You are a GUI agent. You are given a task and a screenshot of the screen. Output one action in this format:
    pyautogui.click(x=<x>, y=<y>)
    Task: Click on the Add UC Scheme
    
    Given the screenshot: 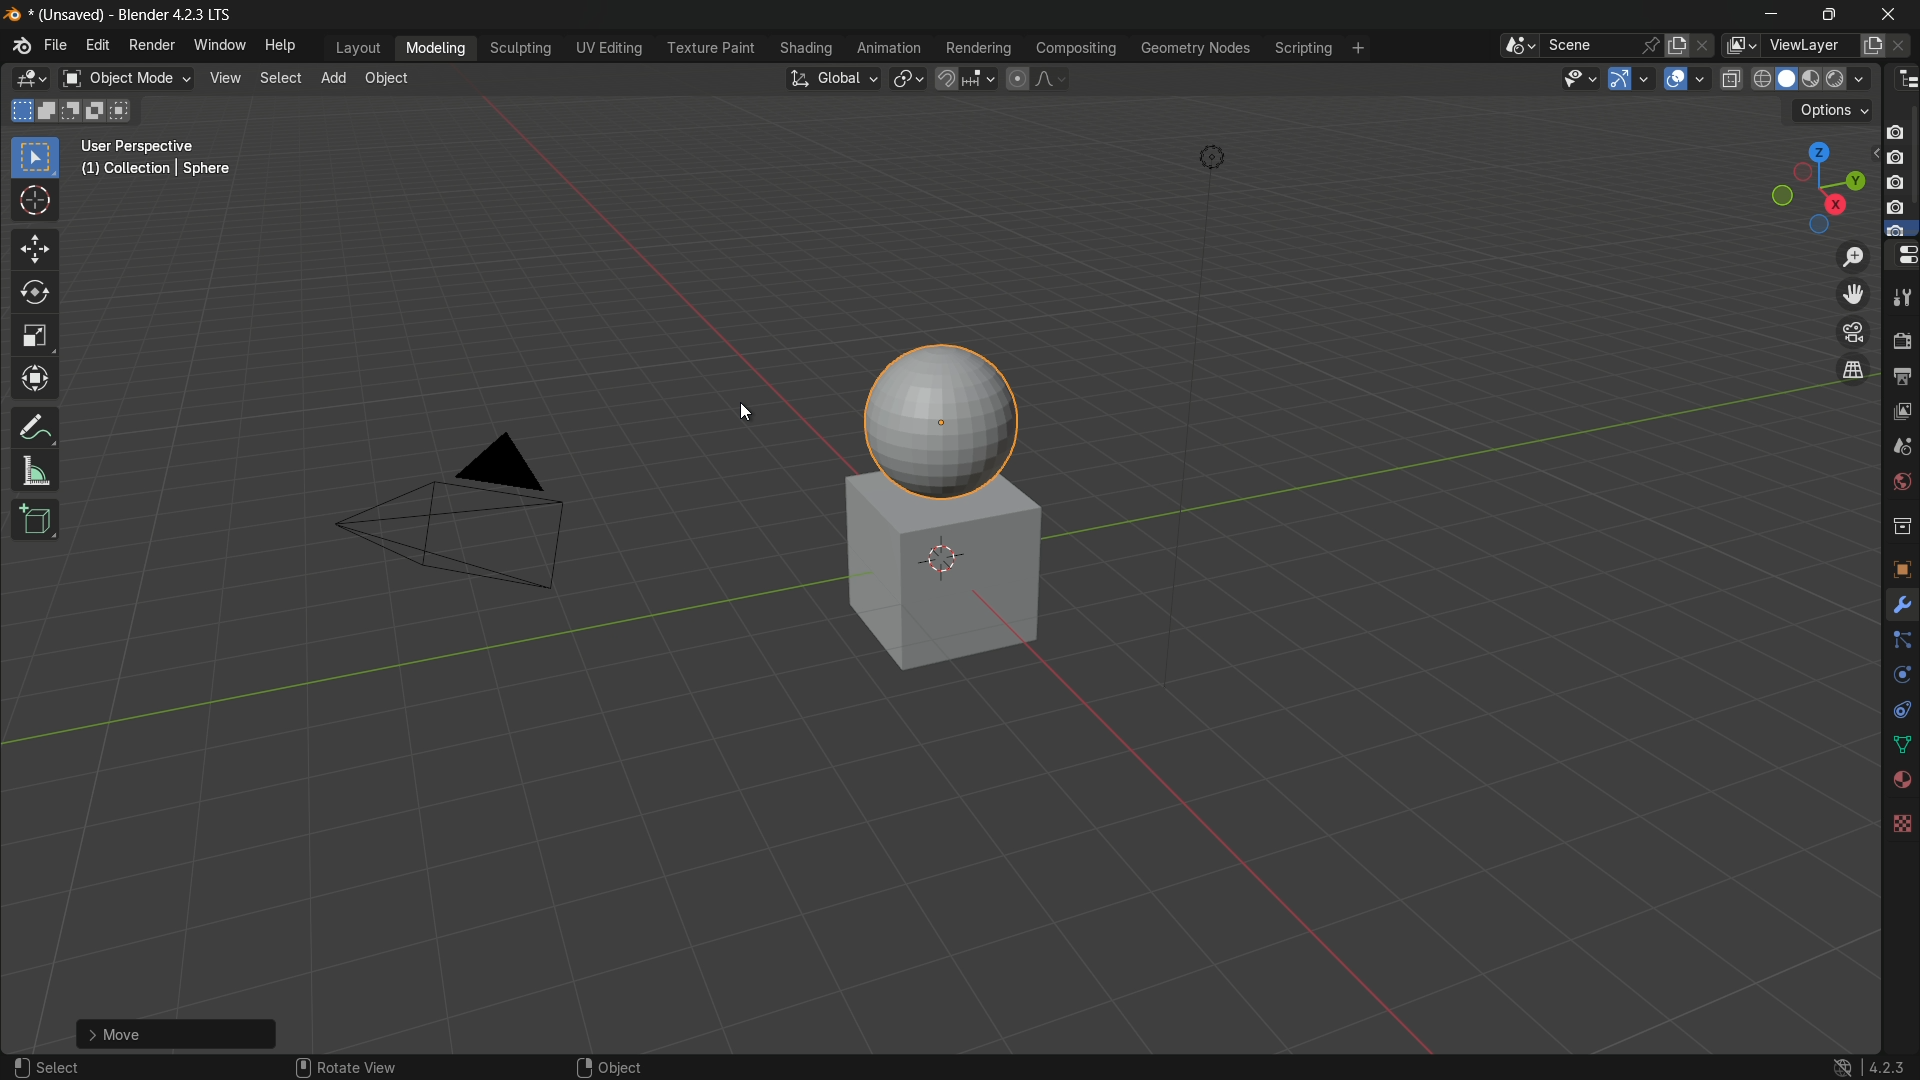 What is the action you would take?
    pyautogui.click(x=177, y=1031)
    